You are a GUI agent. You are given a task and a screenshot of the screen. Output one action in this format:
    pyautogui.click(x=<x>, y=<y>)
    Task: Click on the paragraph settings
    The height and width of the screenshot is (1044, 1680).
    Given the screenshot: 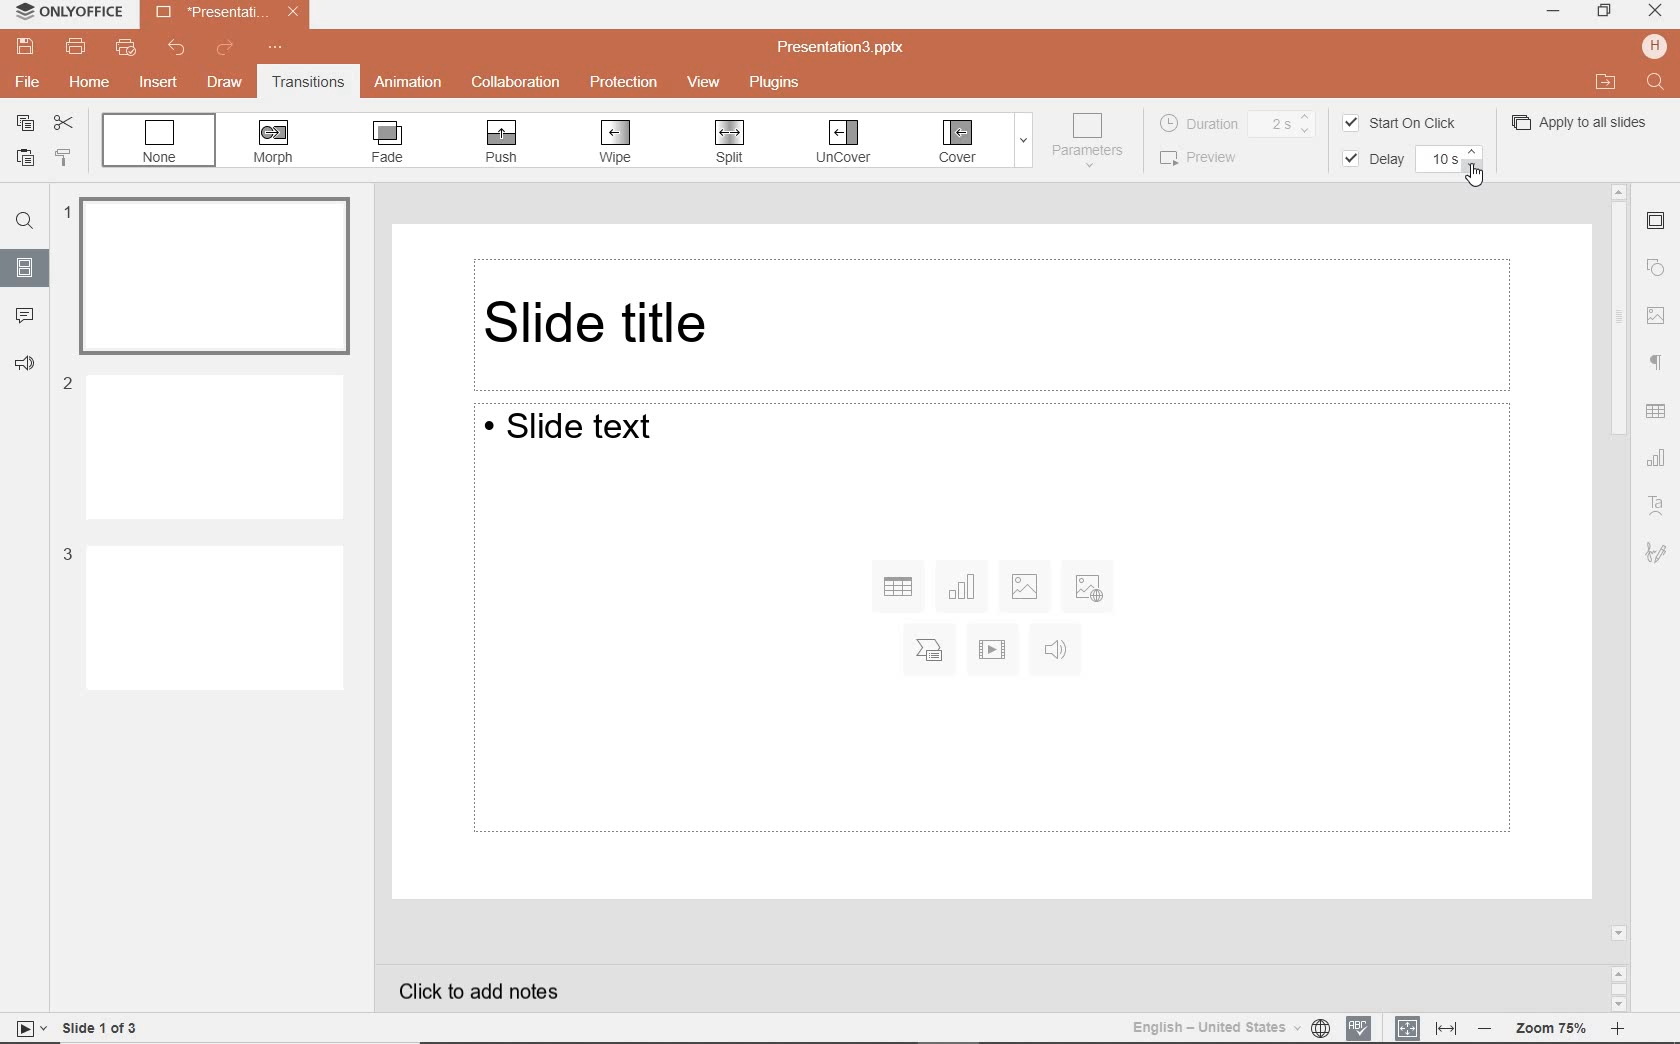 What is the action you would take?
    pyautogui.click(x=1659, y=363)
    